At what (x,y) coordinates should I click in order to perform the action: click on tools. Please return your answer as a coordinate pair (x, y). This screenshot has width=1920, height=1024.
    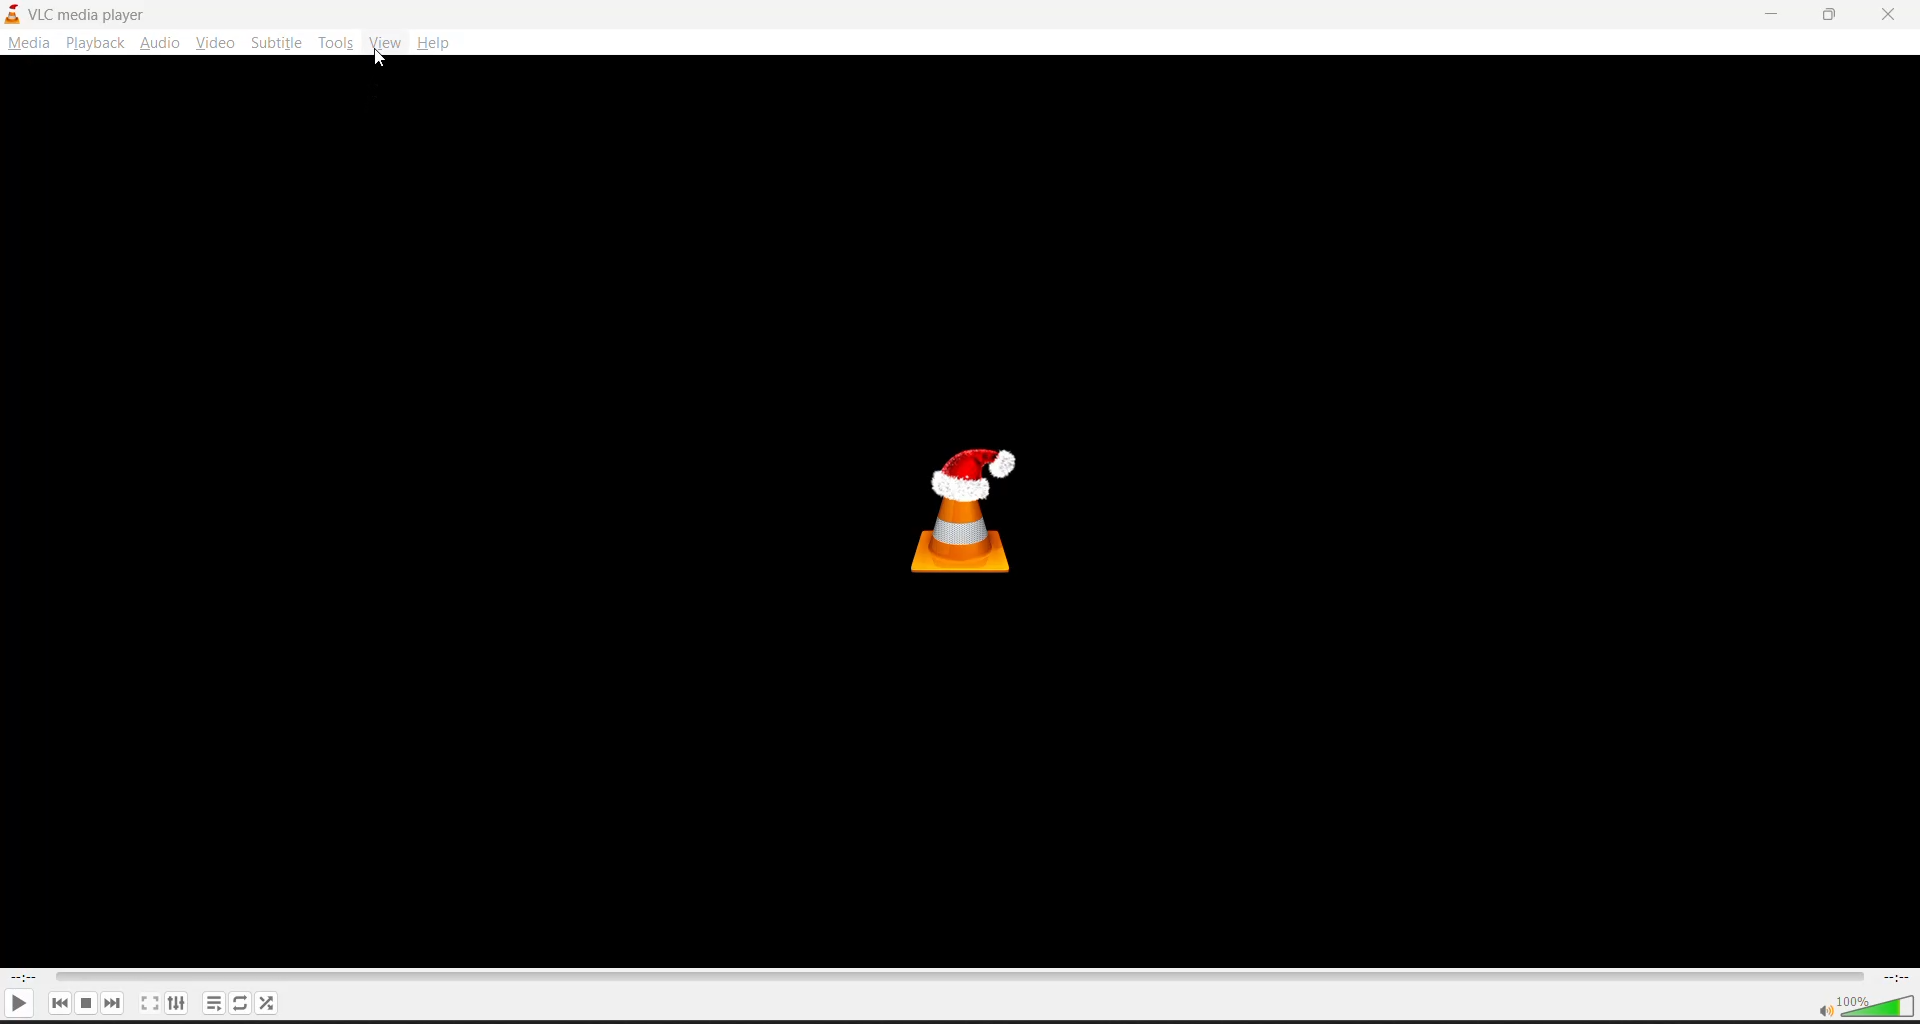
    Looking at the image, I should click on (337, 44).